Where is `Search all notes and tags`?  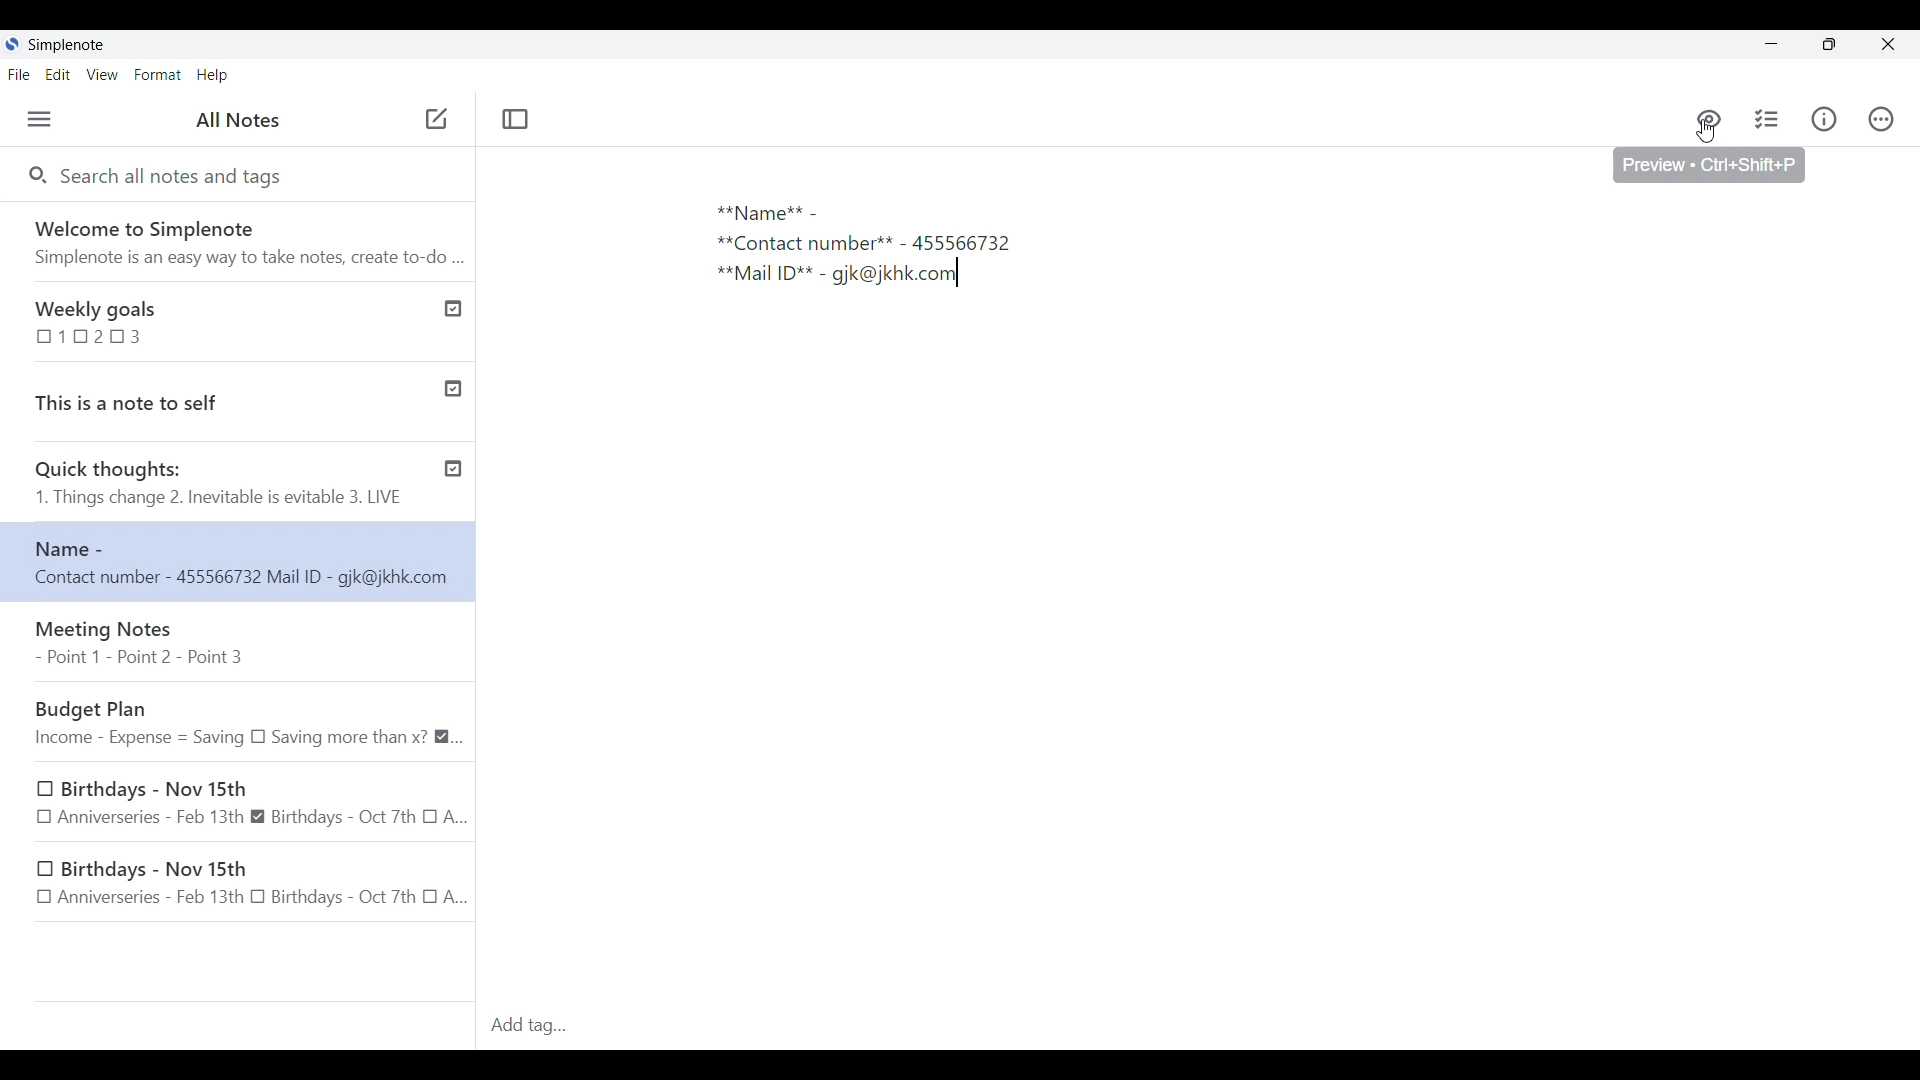
Search all notes and tags is located at coordinates (179, 177).